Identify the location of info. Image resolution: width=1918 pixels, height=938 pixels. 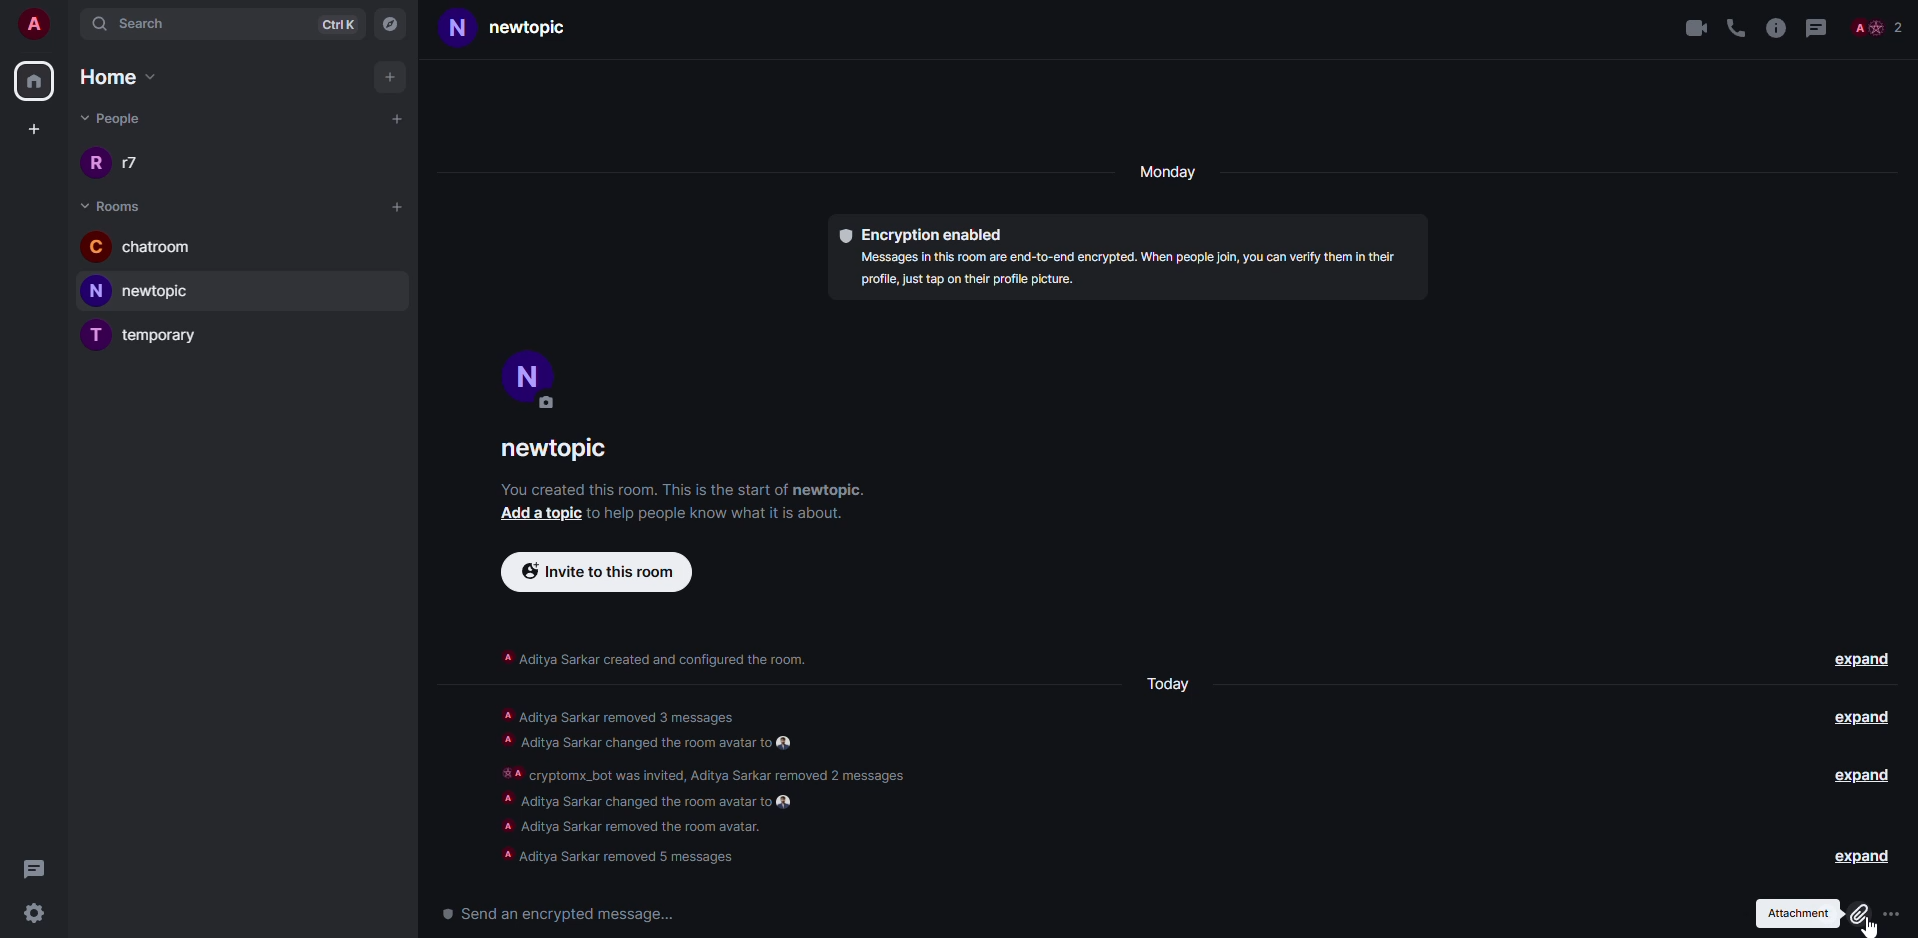
(1775, 27).